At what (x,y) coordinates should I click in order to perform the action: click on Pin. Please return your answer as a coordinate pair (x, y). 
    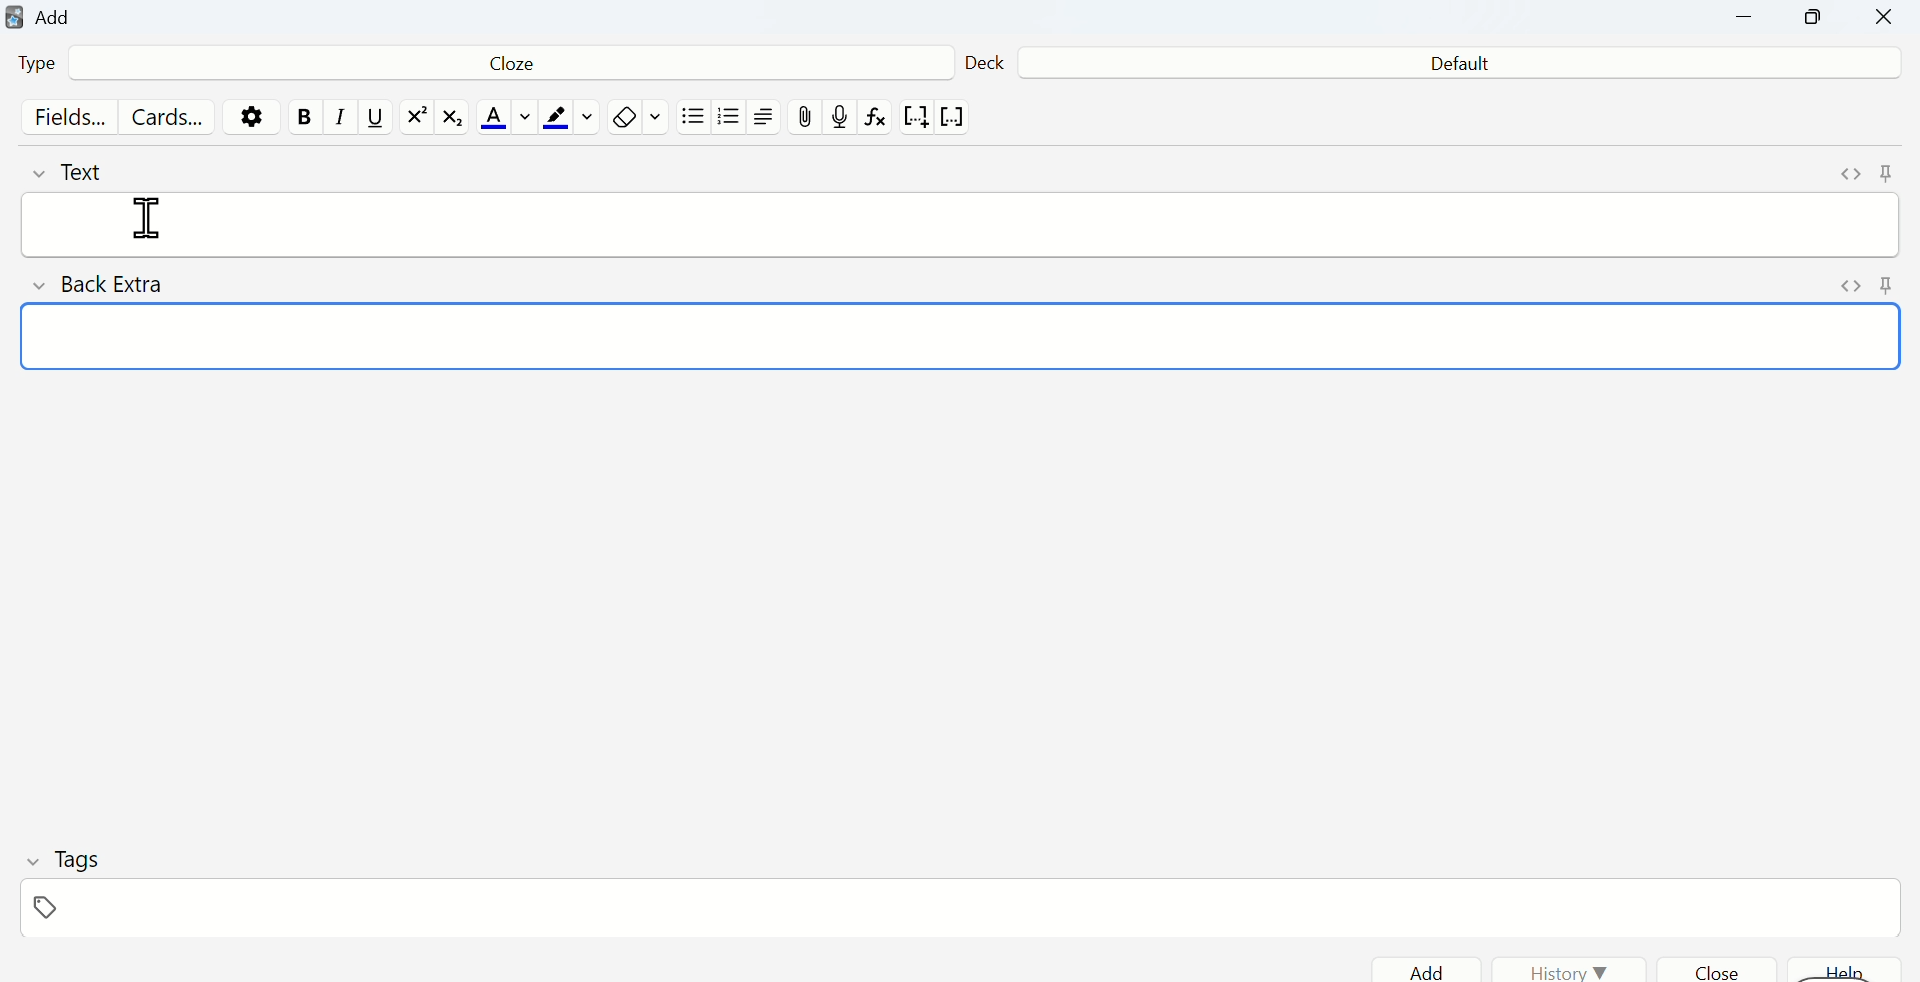
    Looking at the image, I should click on (1884, 173).